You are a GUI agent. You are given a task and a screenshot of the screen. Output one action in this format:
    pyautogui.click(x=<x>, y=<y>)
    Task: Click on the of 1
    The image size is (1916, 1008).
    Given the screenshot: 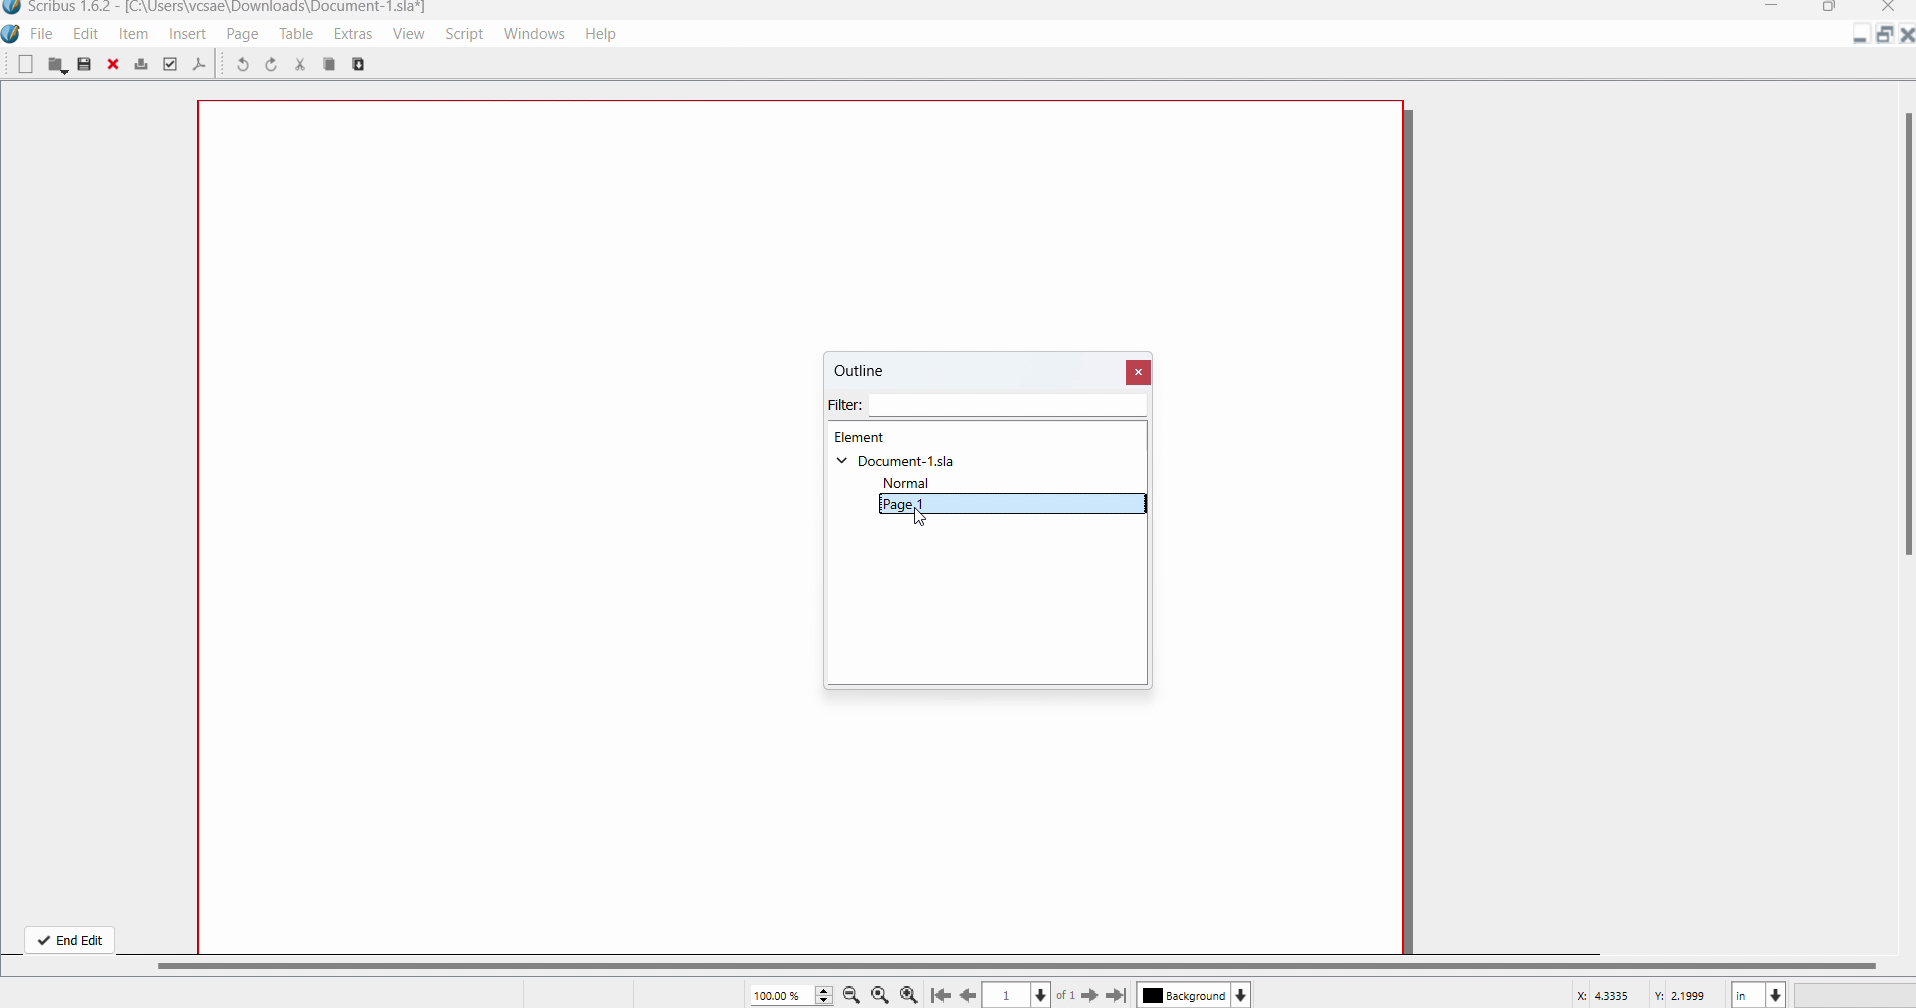 What is the action you would take?
    pyautogui.click(x=1068, y=995)
    